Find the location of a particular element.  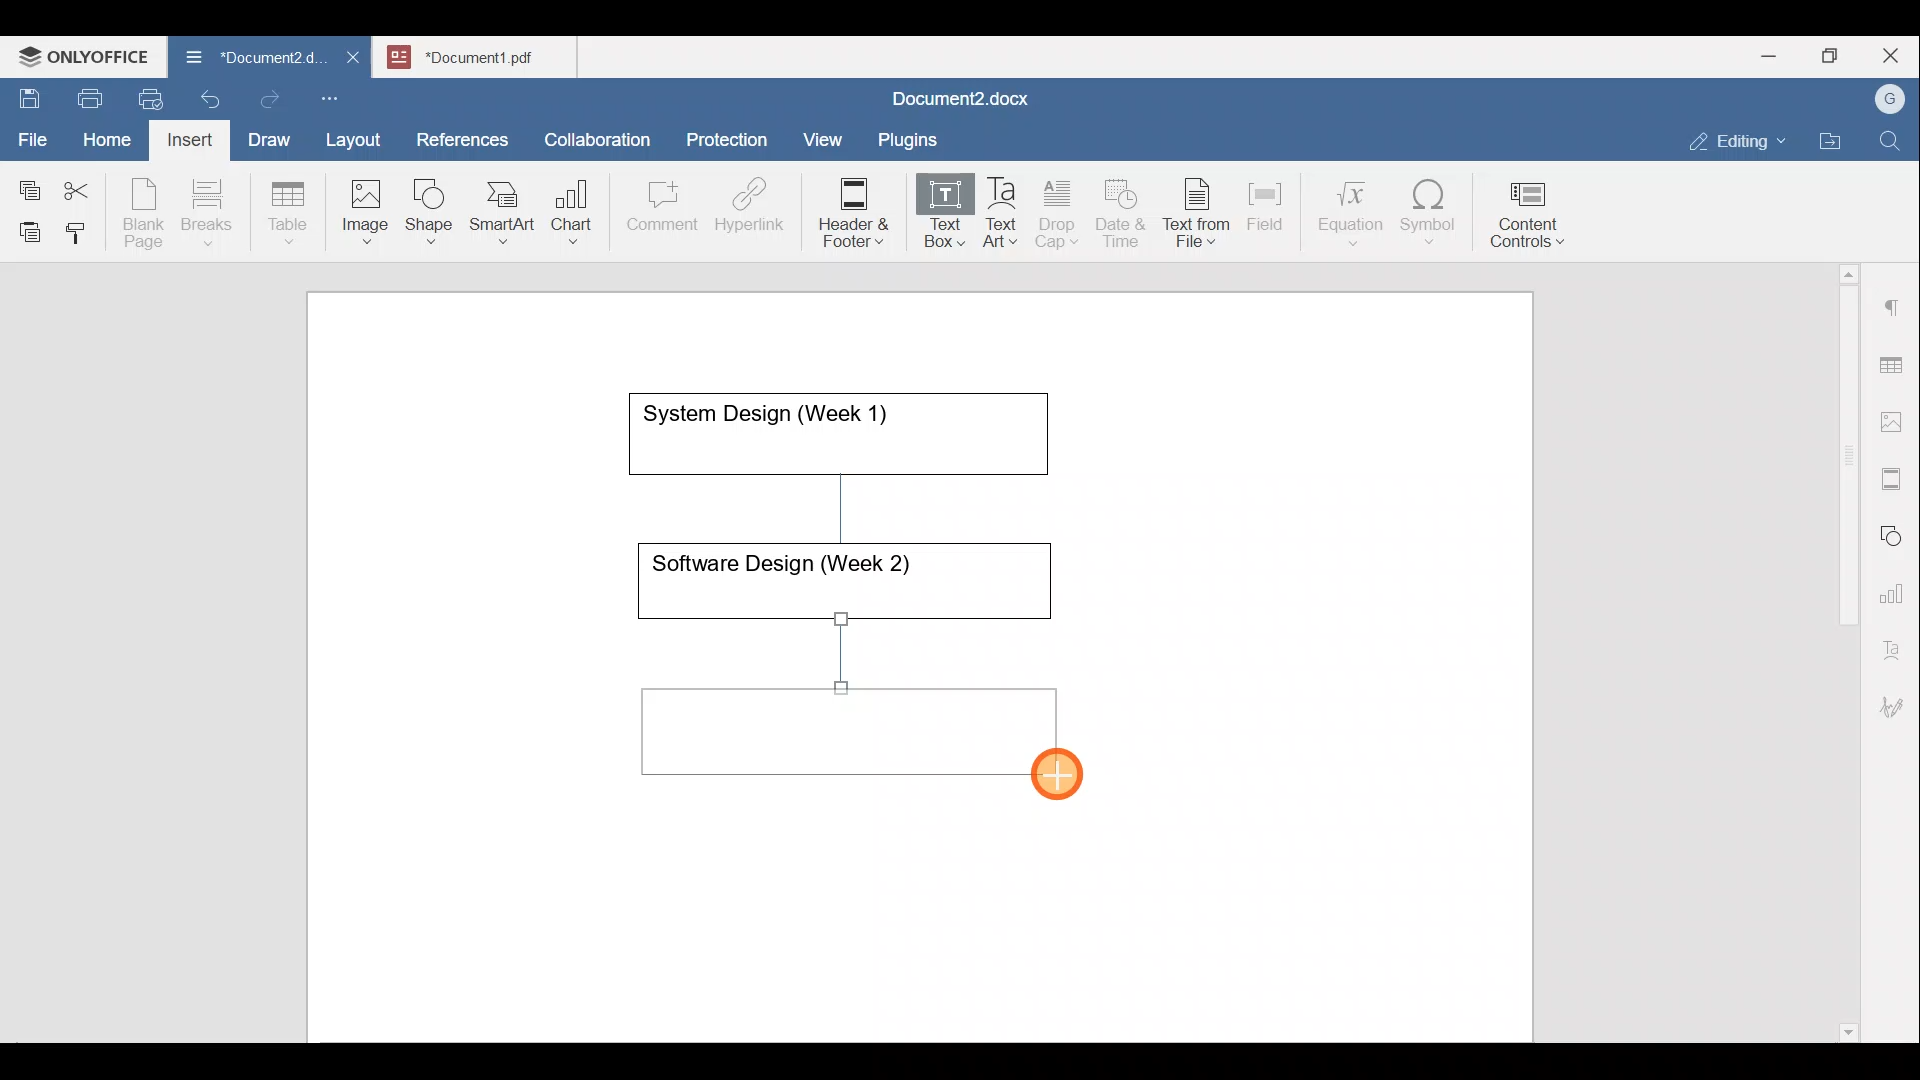

Chart settings is located at coordinates (1896, 585).